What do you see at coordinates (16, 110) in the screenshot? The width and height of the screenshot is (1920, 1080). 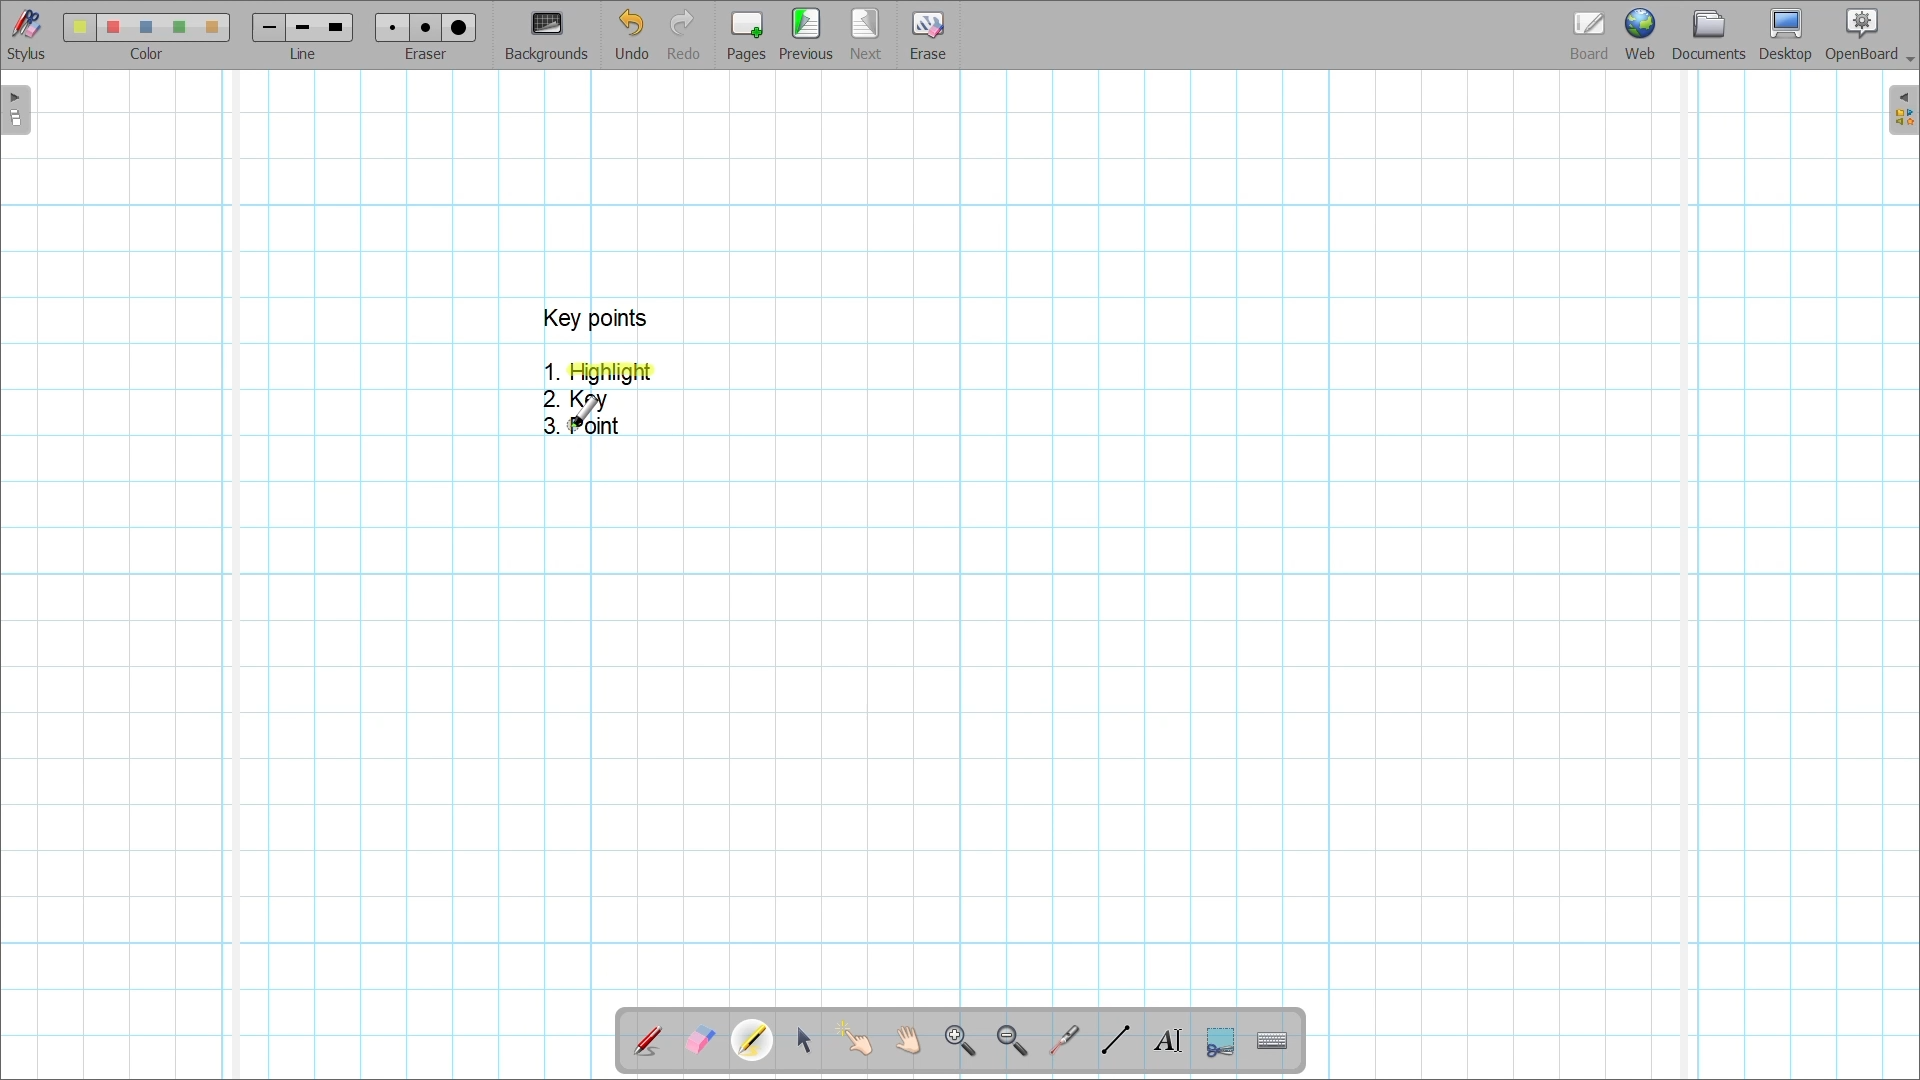 I see `Left sidebar` at bounding box center [16, 110].